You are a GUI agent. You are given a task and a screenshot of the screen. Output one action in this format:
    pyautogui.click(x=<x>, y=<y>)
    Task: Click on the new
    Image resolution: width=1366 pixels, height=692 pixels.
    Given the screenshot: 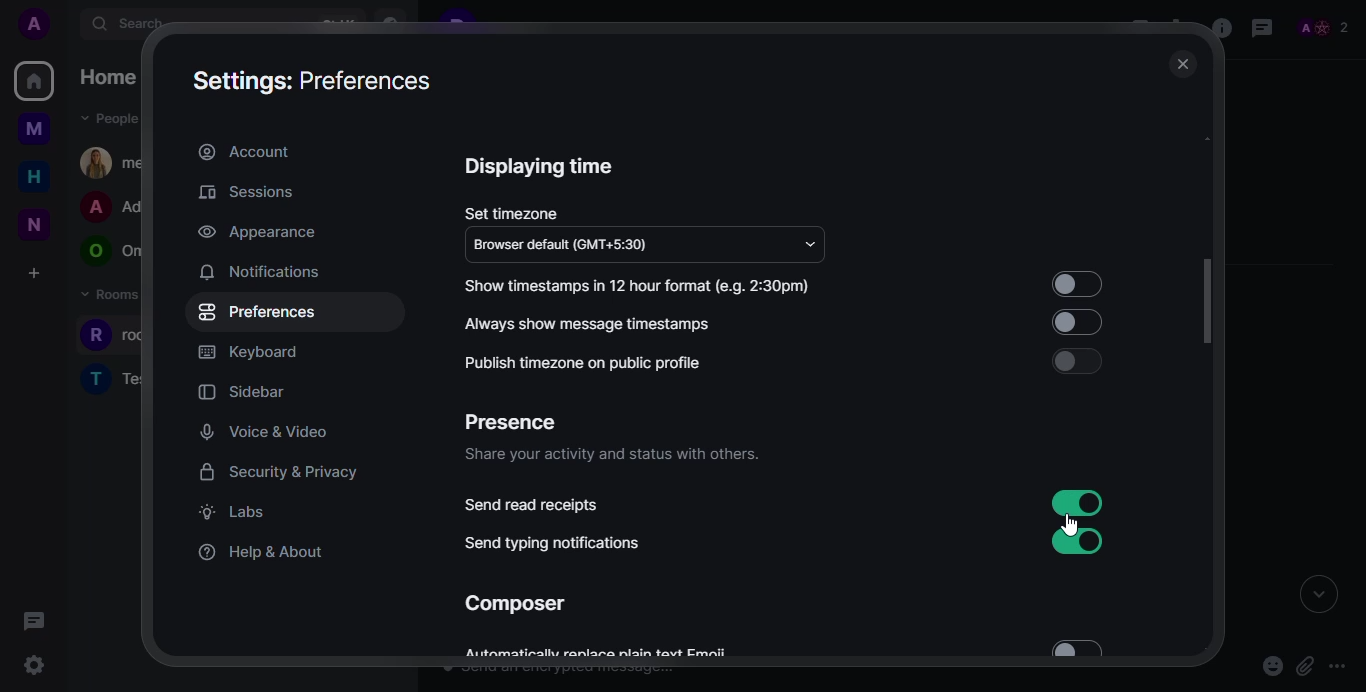 What is the action you would take?
    pyautogui.click(x=30, y=222)
    